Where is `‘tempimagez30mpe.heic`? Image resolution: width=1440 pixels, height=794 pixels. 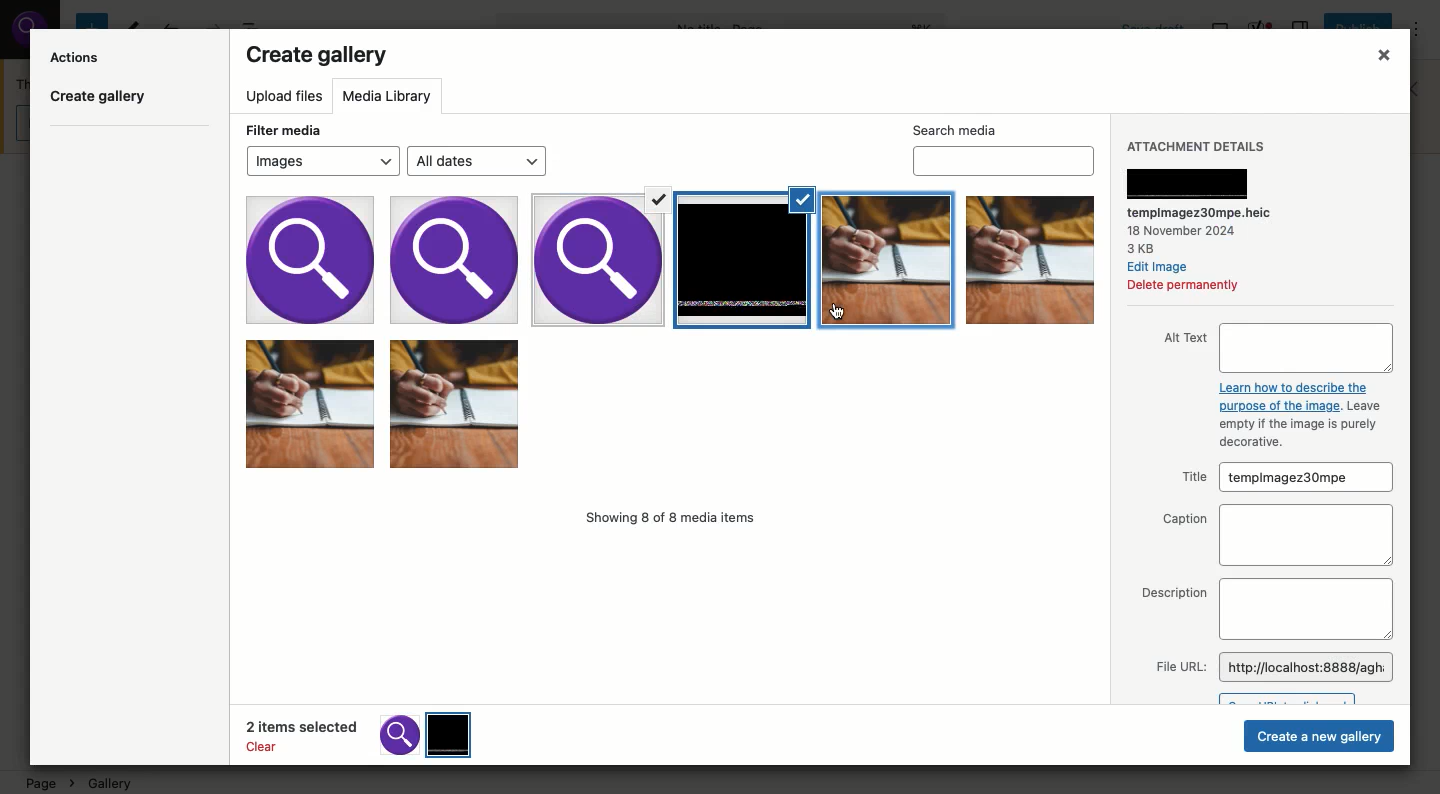
‘tempimagez30mpe.heic is located at coordinates (1206, 214).